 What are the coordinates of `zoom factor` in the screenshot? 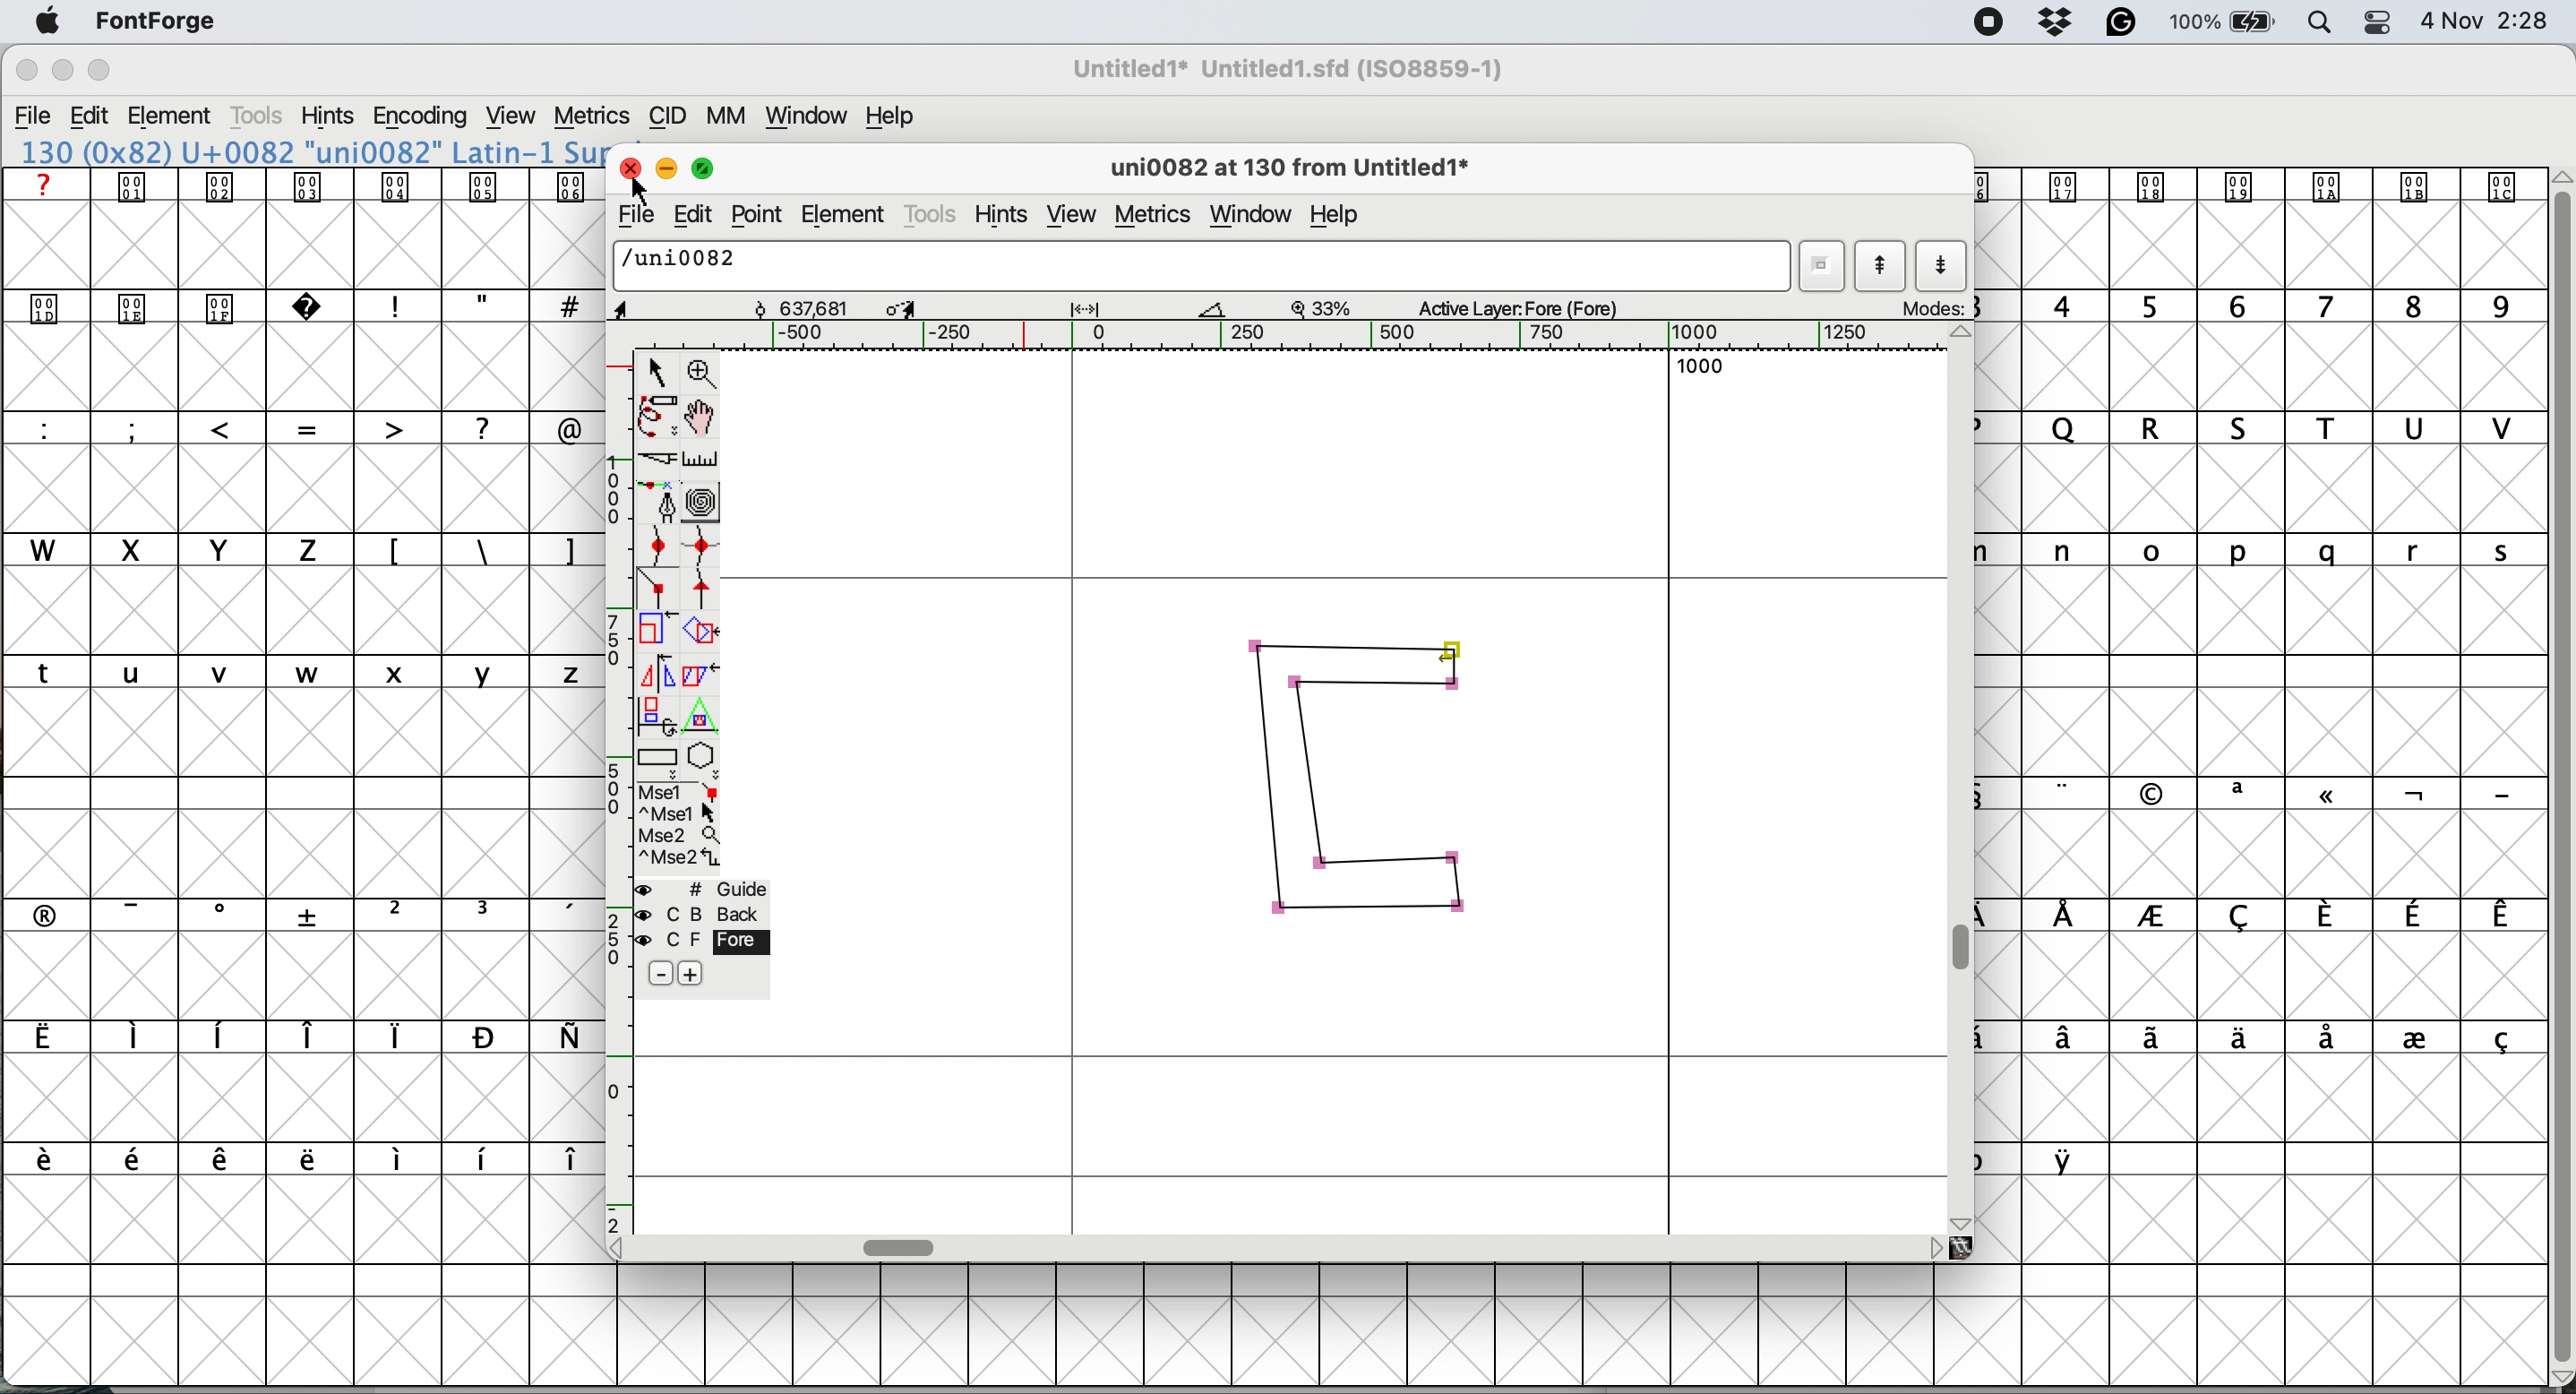 It's located at (1322, 308).